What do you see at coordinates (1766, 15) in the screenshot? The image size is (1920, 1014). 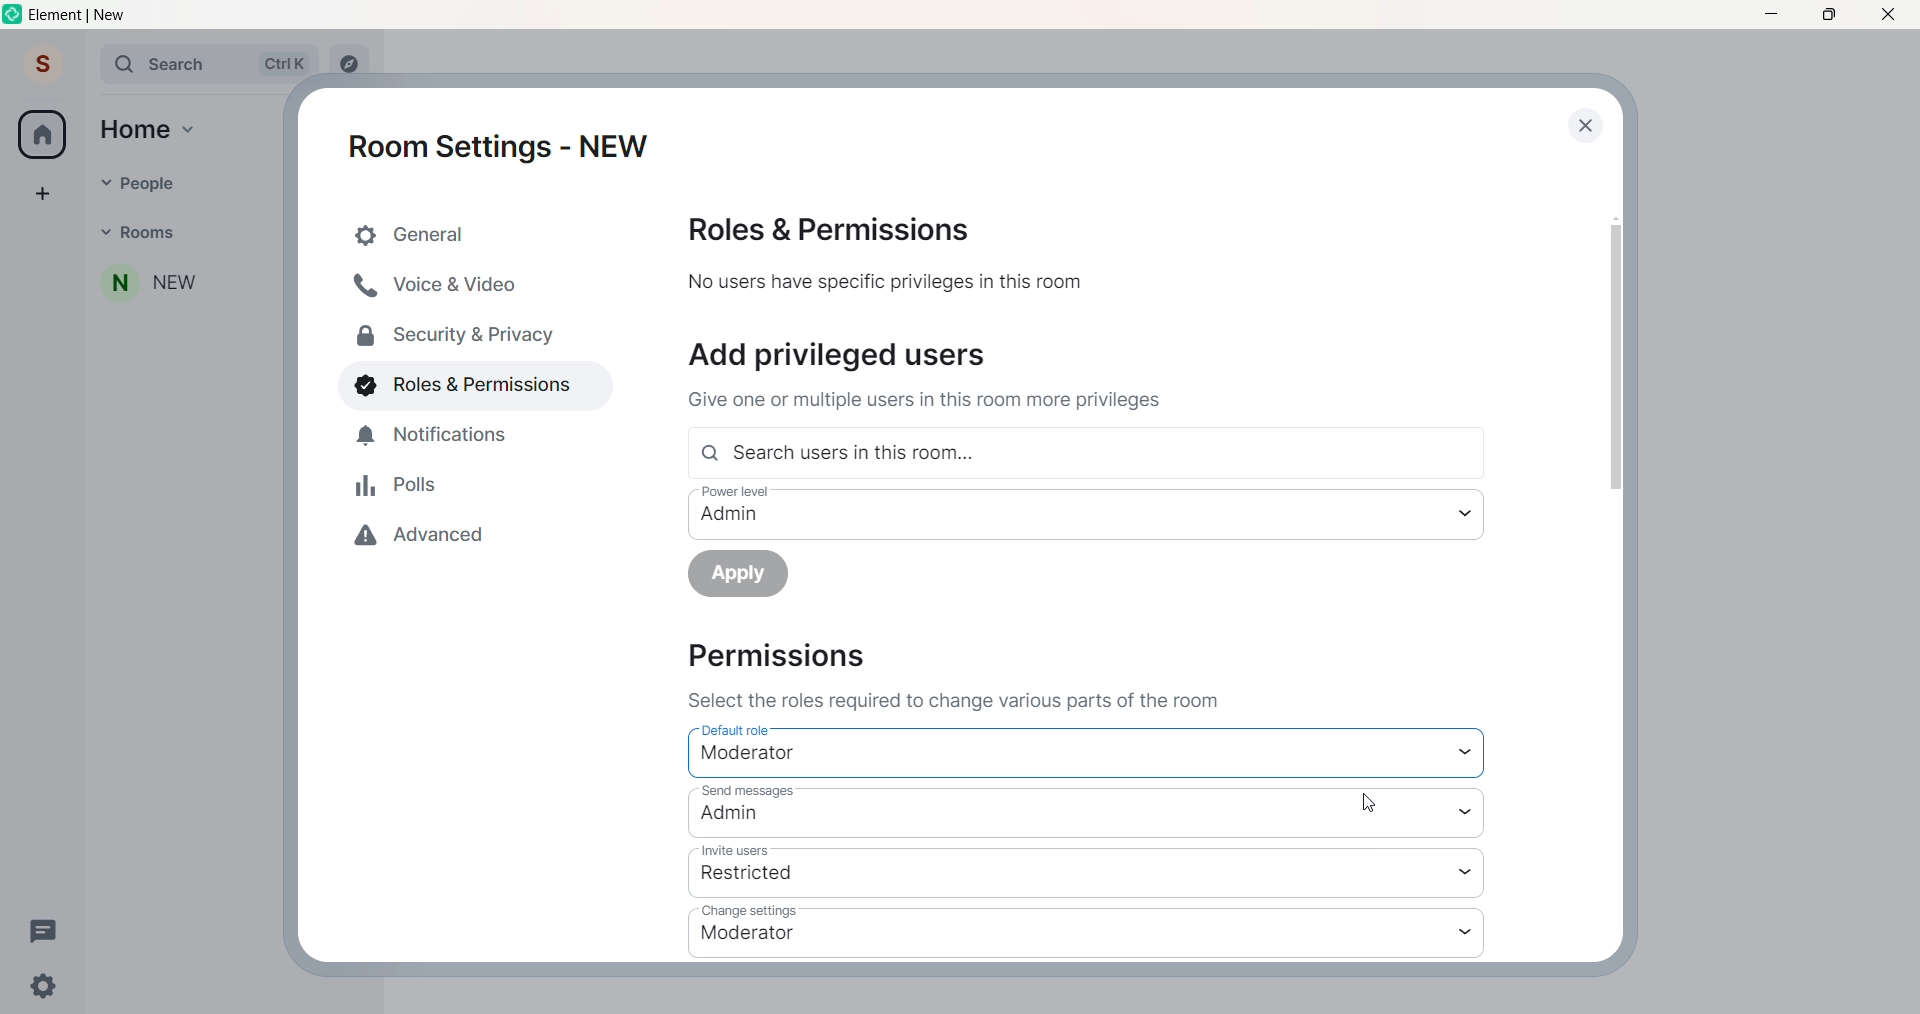 I see `minimize` at bounding box center [1766, 15].